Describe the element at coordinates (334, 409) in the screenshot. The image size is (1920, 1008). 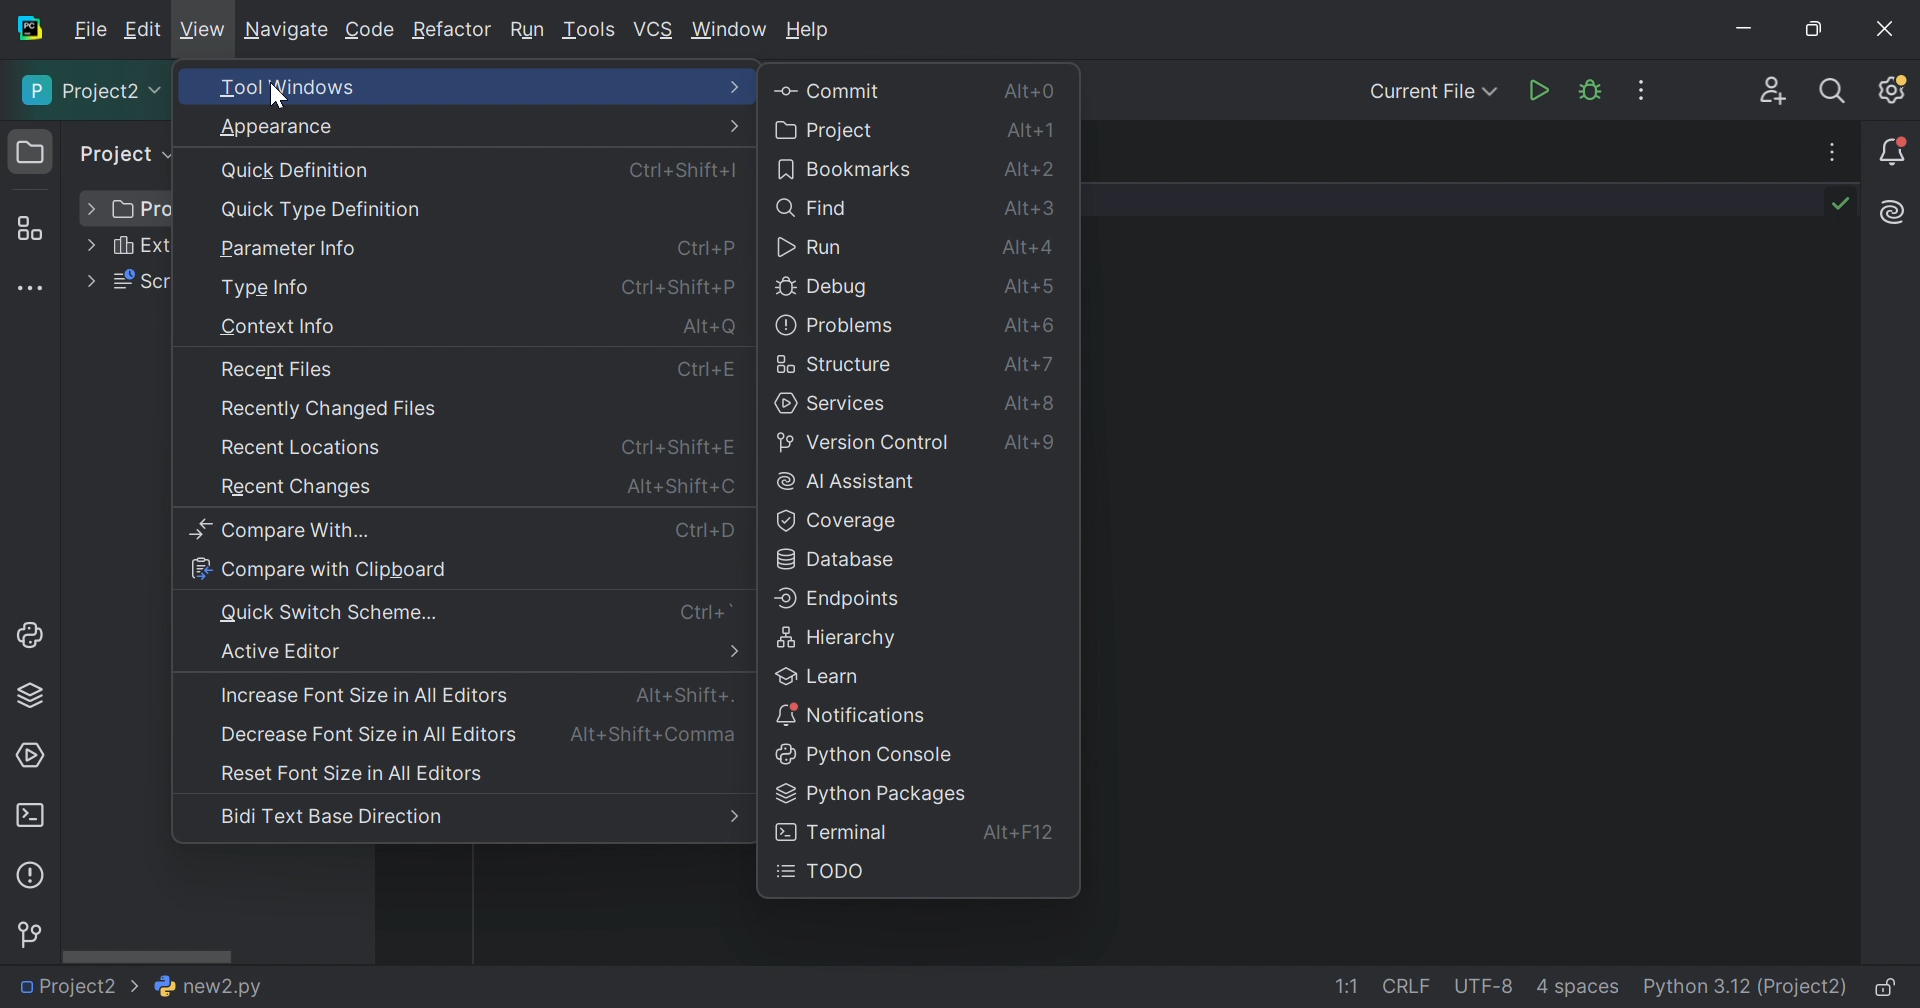
I see `Recently changed files` at that location.